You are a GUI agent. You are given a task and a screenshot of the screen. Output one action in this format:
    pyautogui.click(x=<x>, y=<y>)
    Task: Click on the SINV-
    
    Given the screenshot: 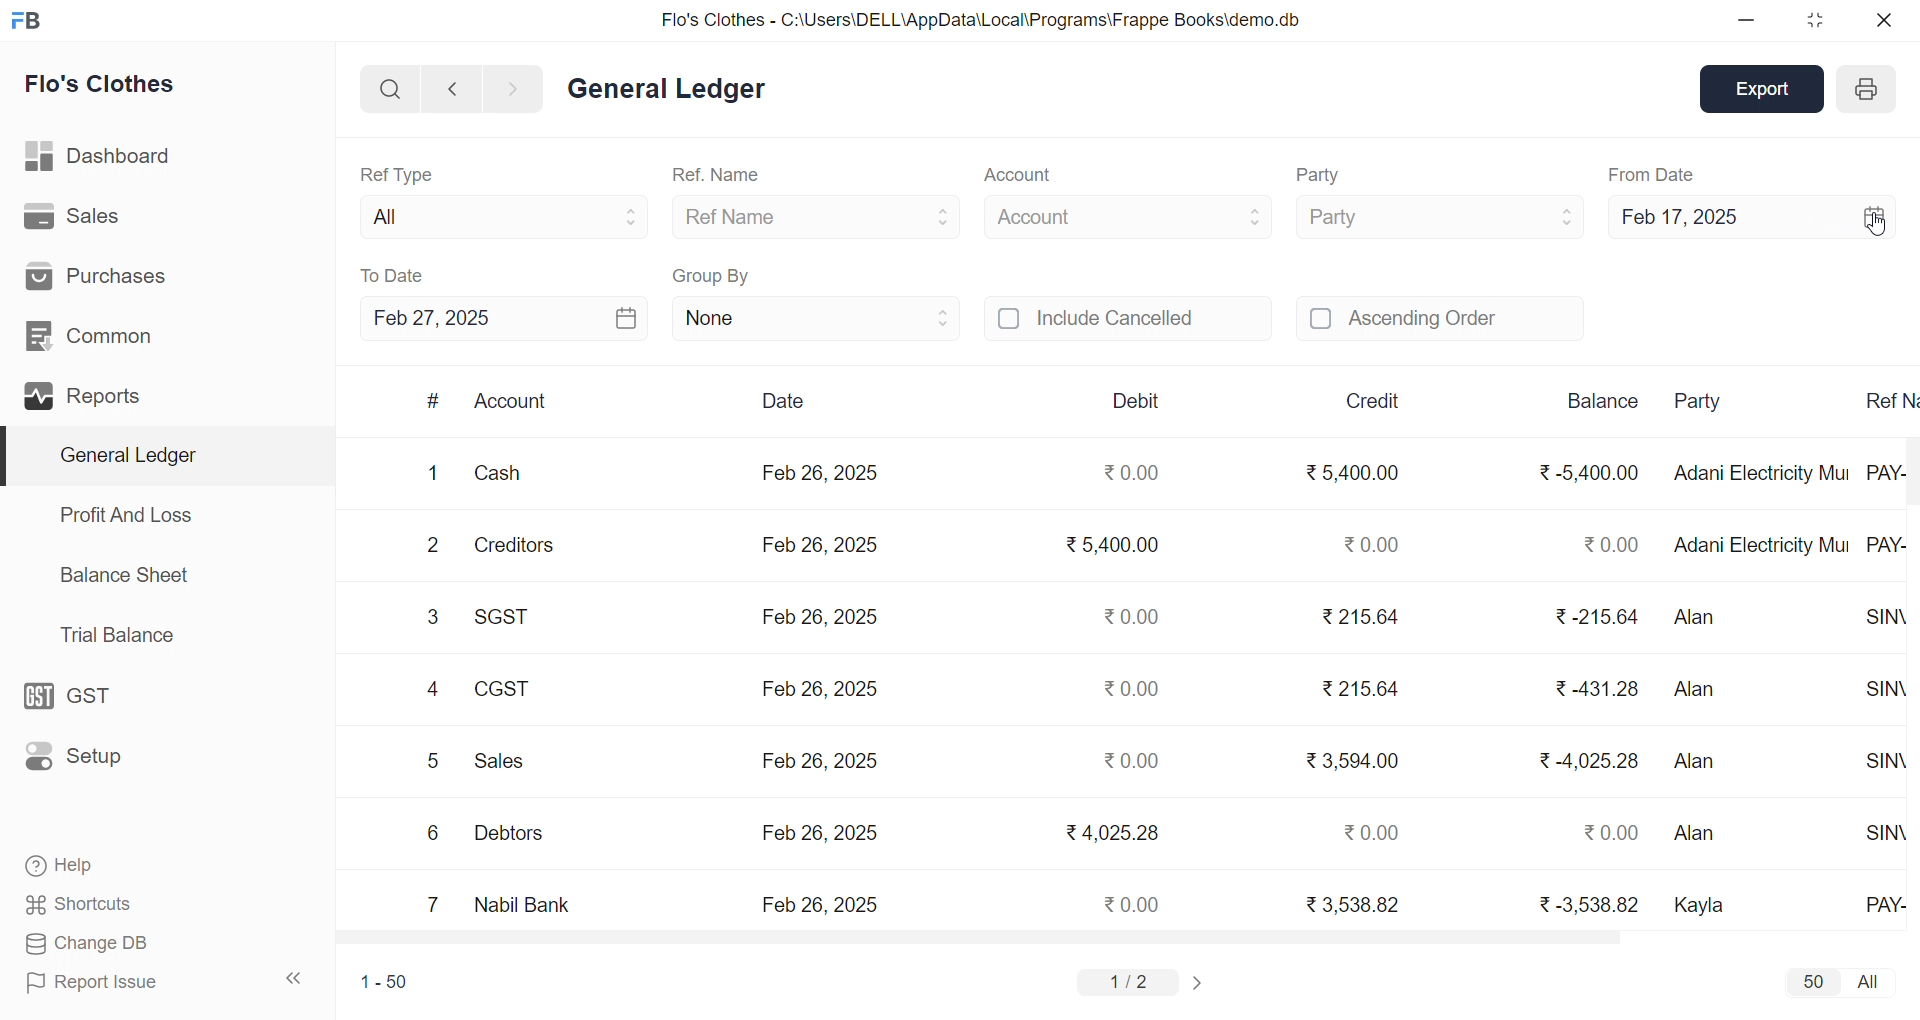 What is the action you would take?
    pyautogui.click(x=1882, y=617)
    